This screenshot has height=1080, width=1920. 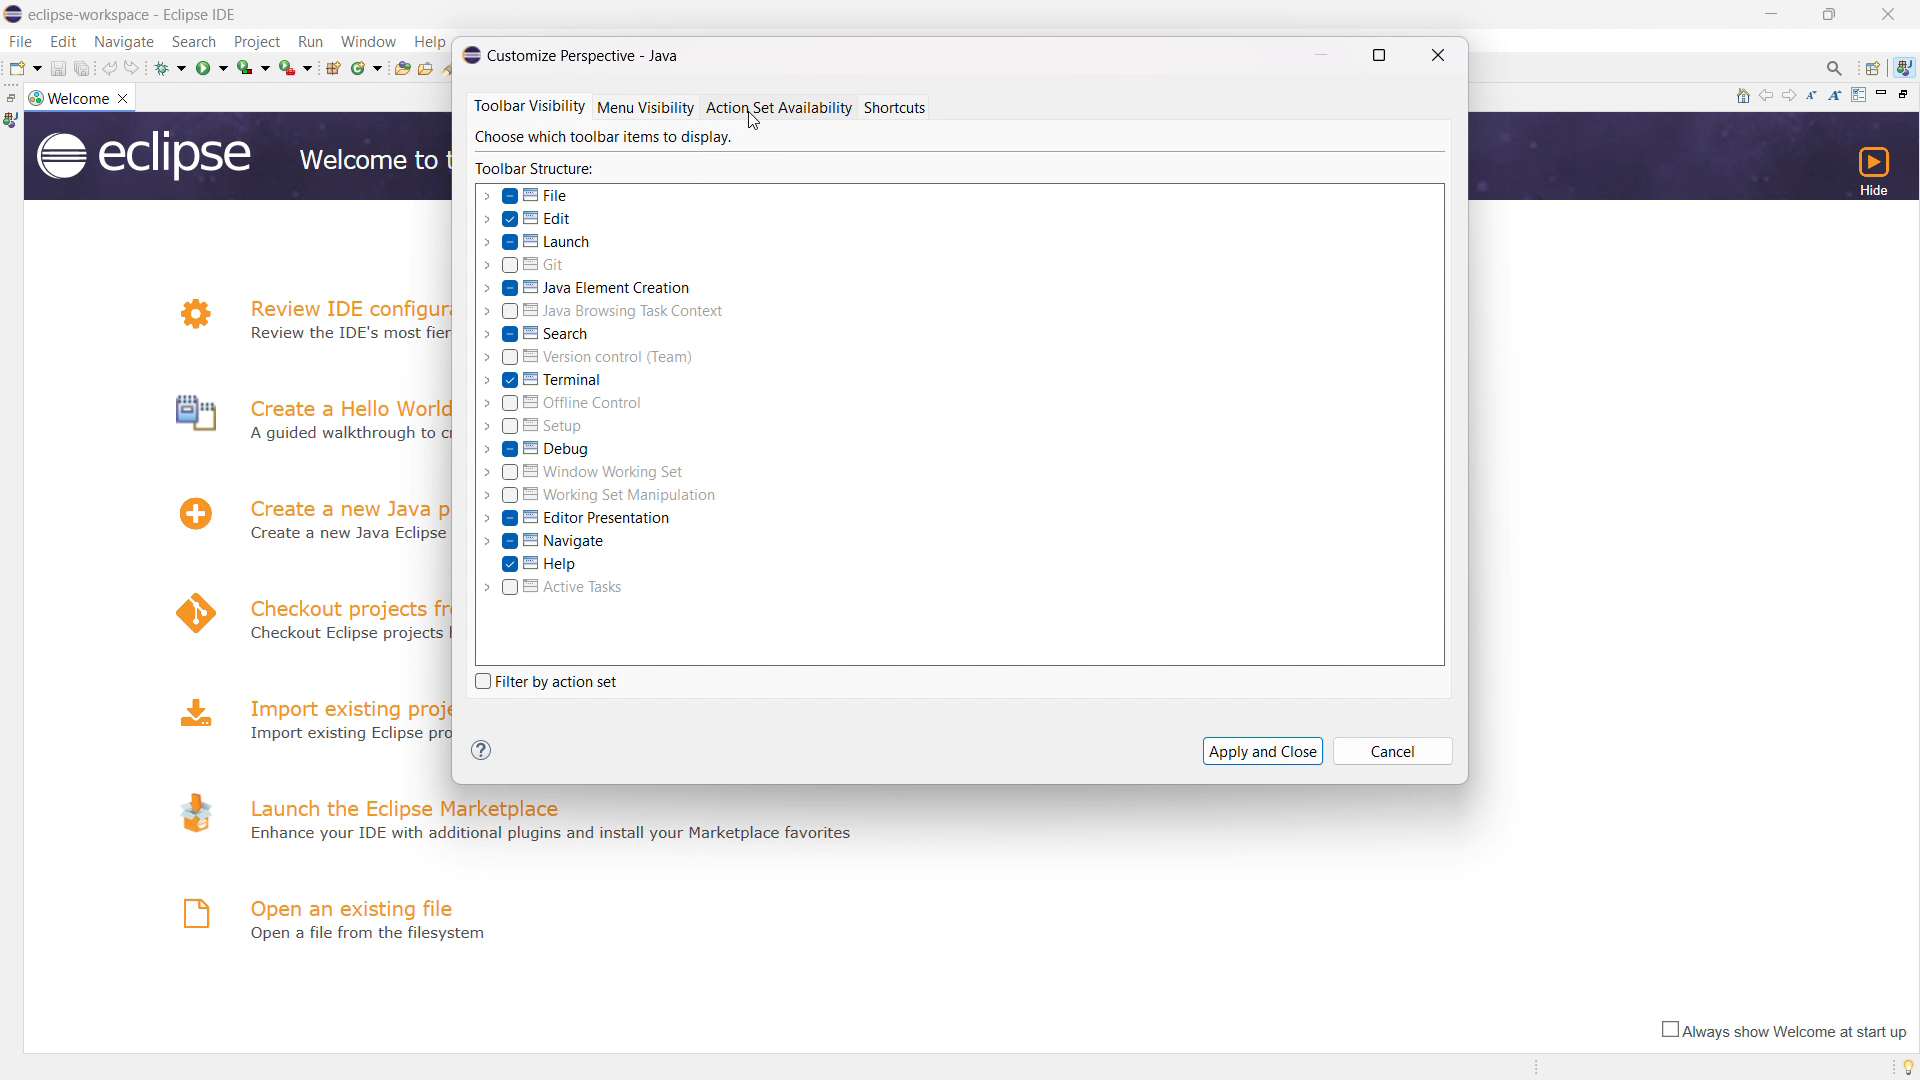 What do you see at coordinates (134, 68) in the screenshot?
I see `redo` at bounding box center [134, 68].